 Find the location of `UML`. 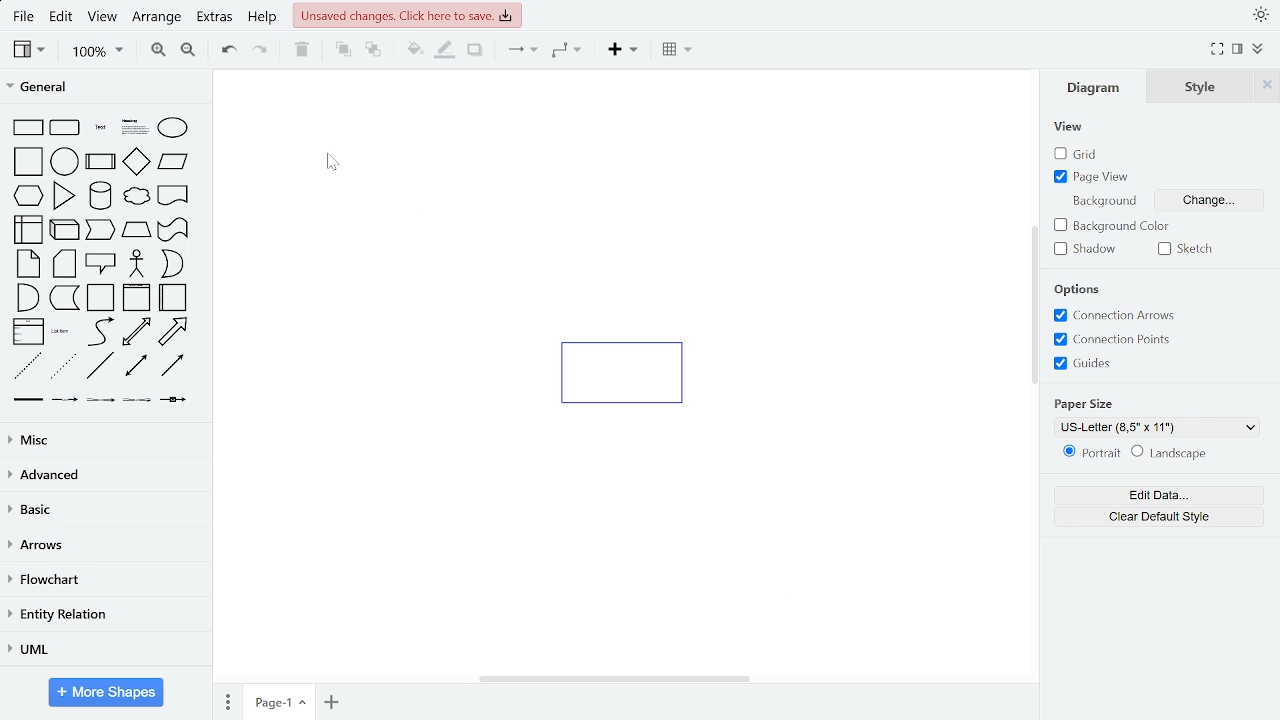

UML is located at coordinates (103, 651).